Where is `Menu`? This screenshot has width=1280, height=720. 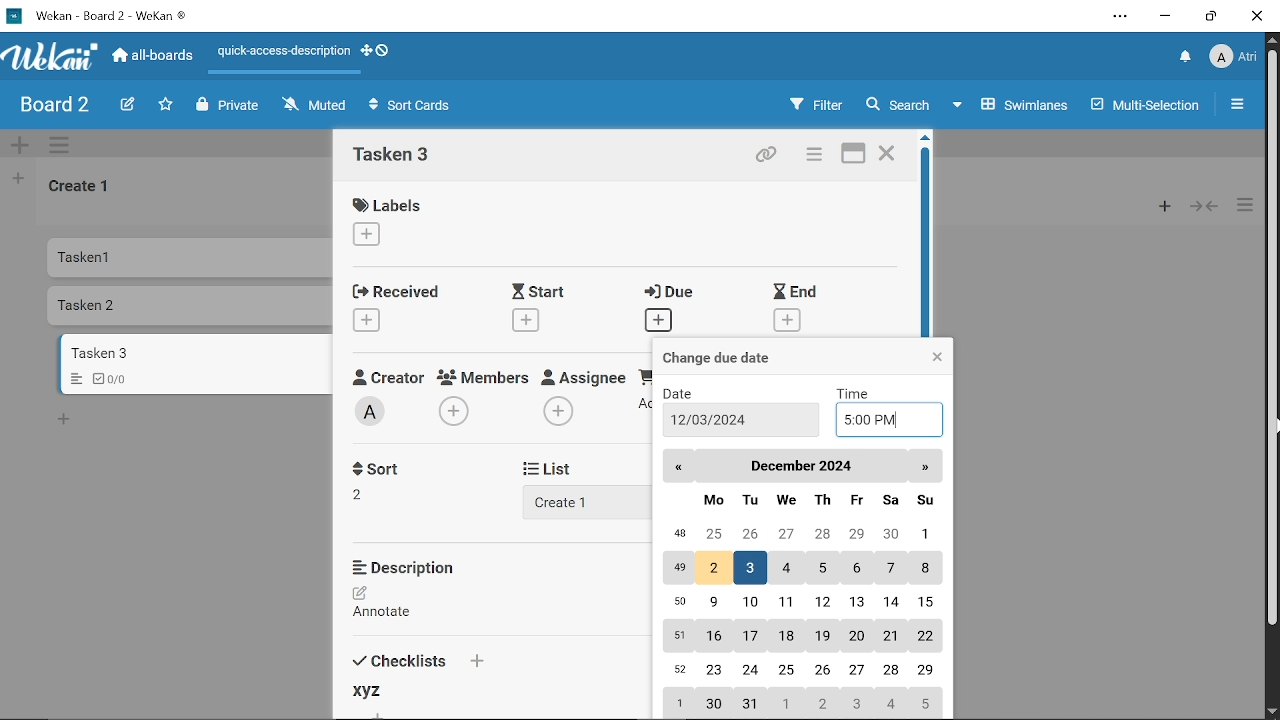
Menu is located at coordinates (72, 380).